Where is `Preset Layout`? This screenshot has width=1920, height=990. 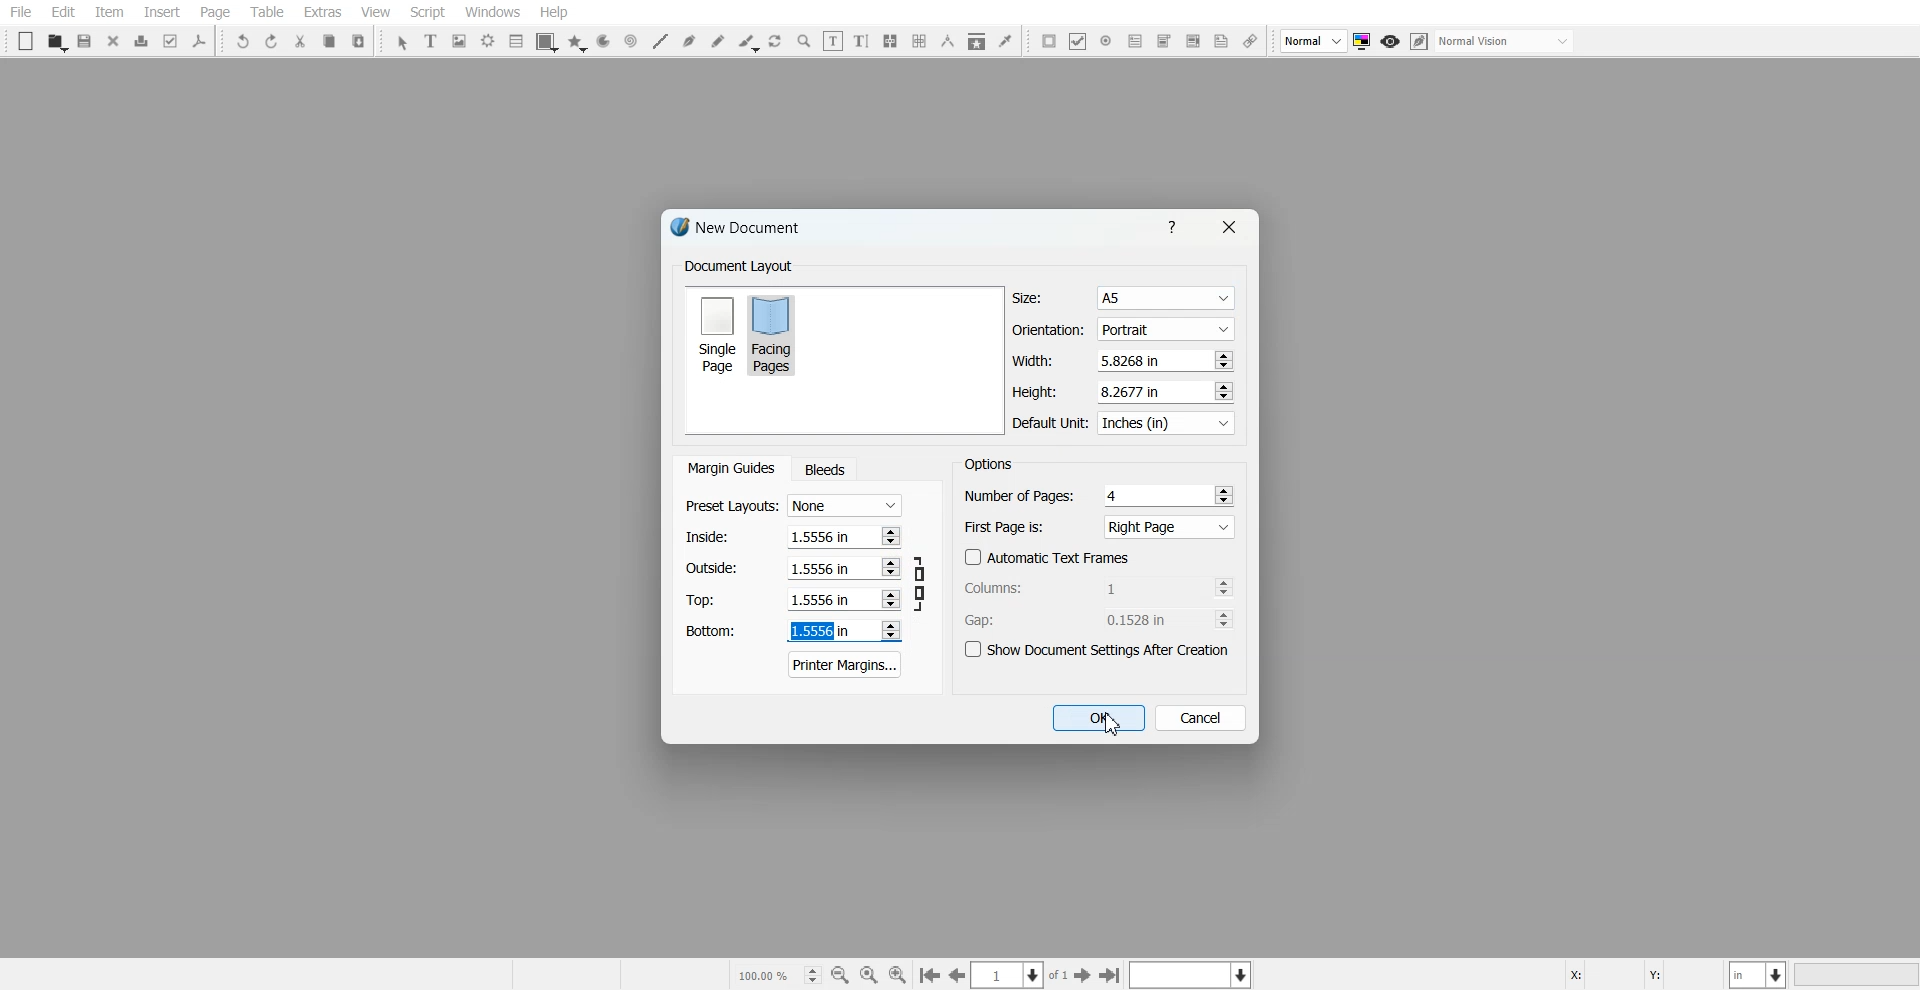
Preset Layout is located at coordinates (793, 506).